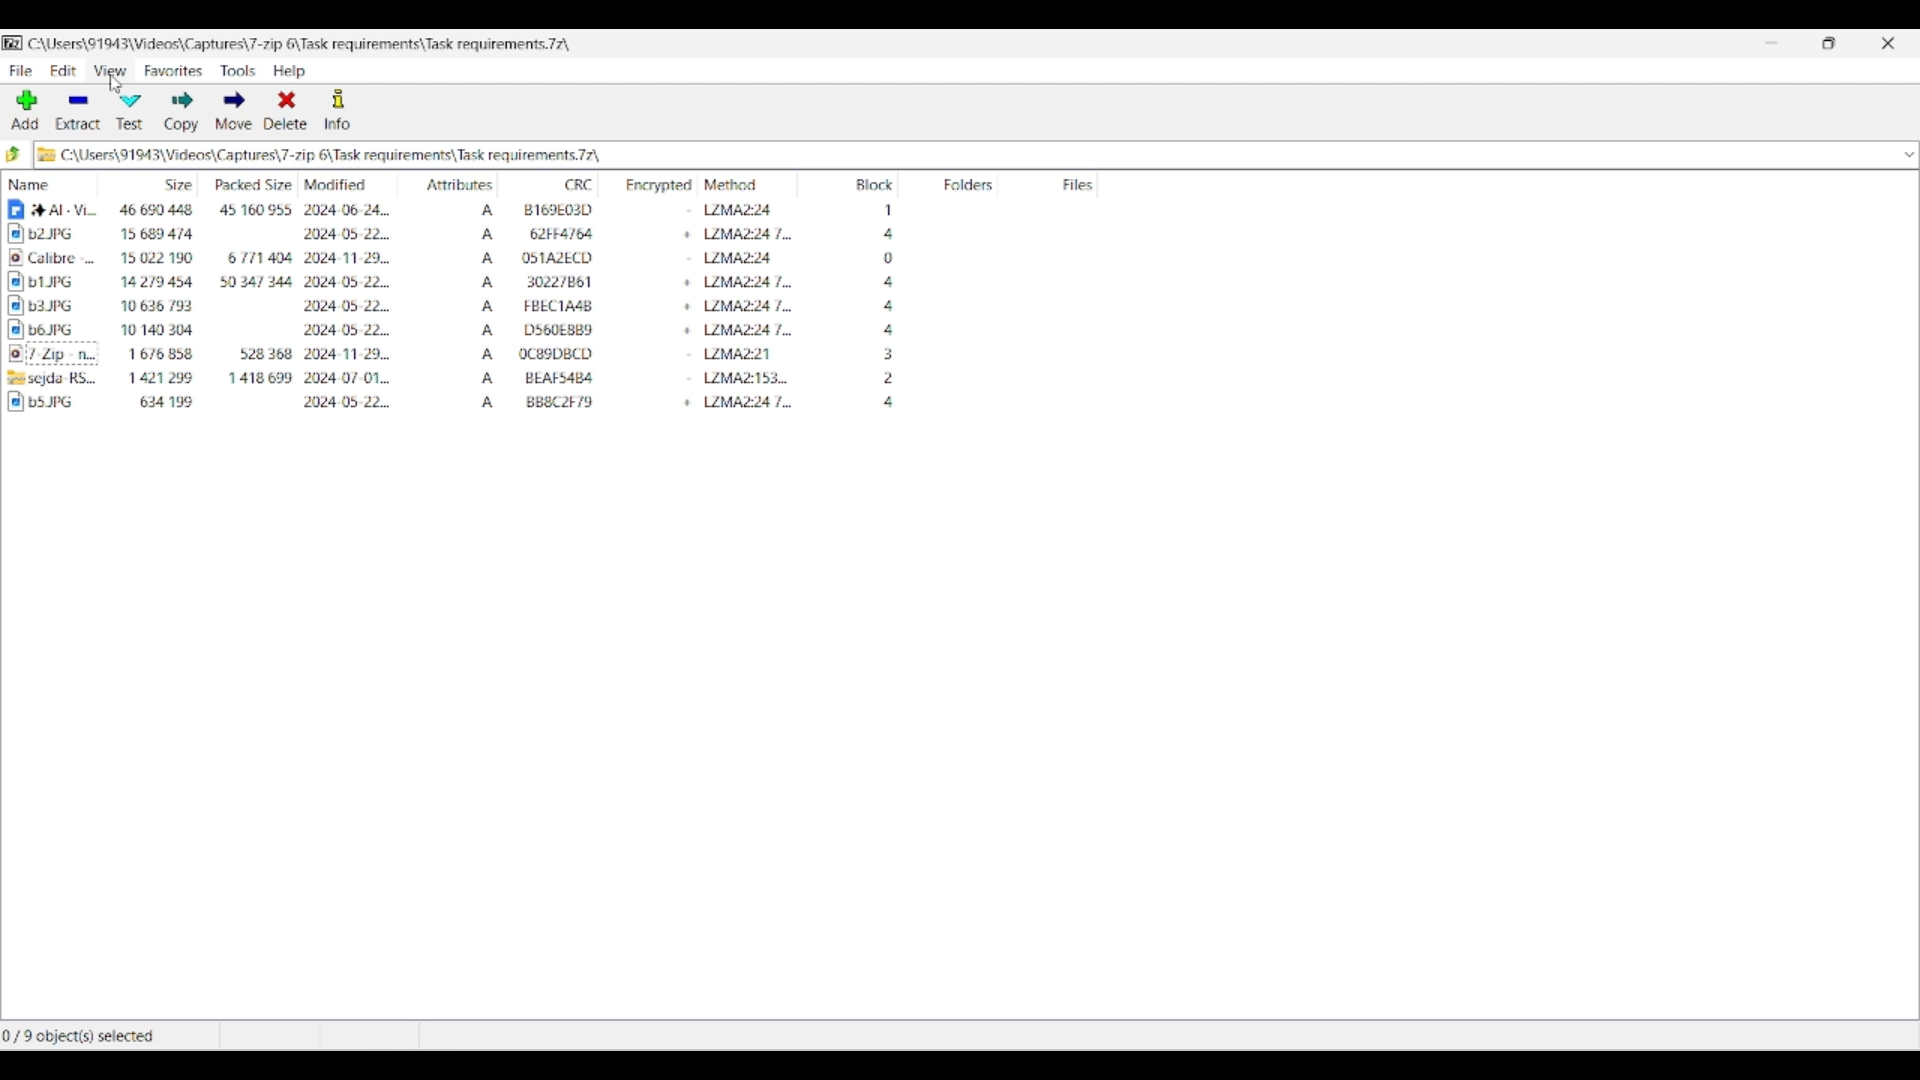 The width and height of the screenshot is (1920, 1080). Describe the element at coordinates (549, 183) in the screenshot. I see `CRC column` at that location.